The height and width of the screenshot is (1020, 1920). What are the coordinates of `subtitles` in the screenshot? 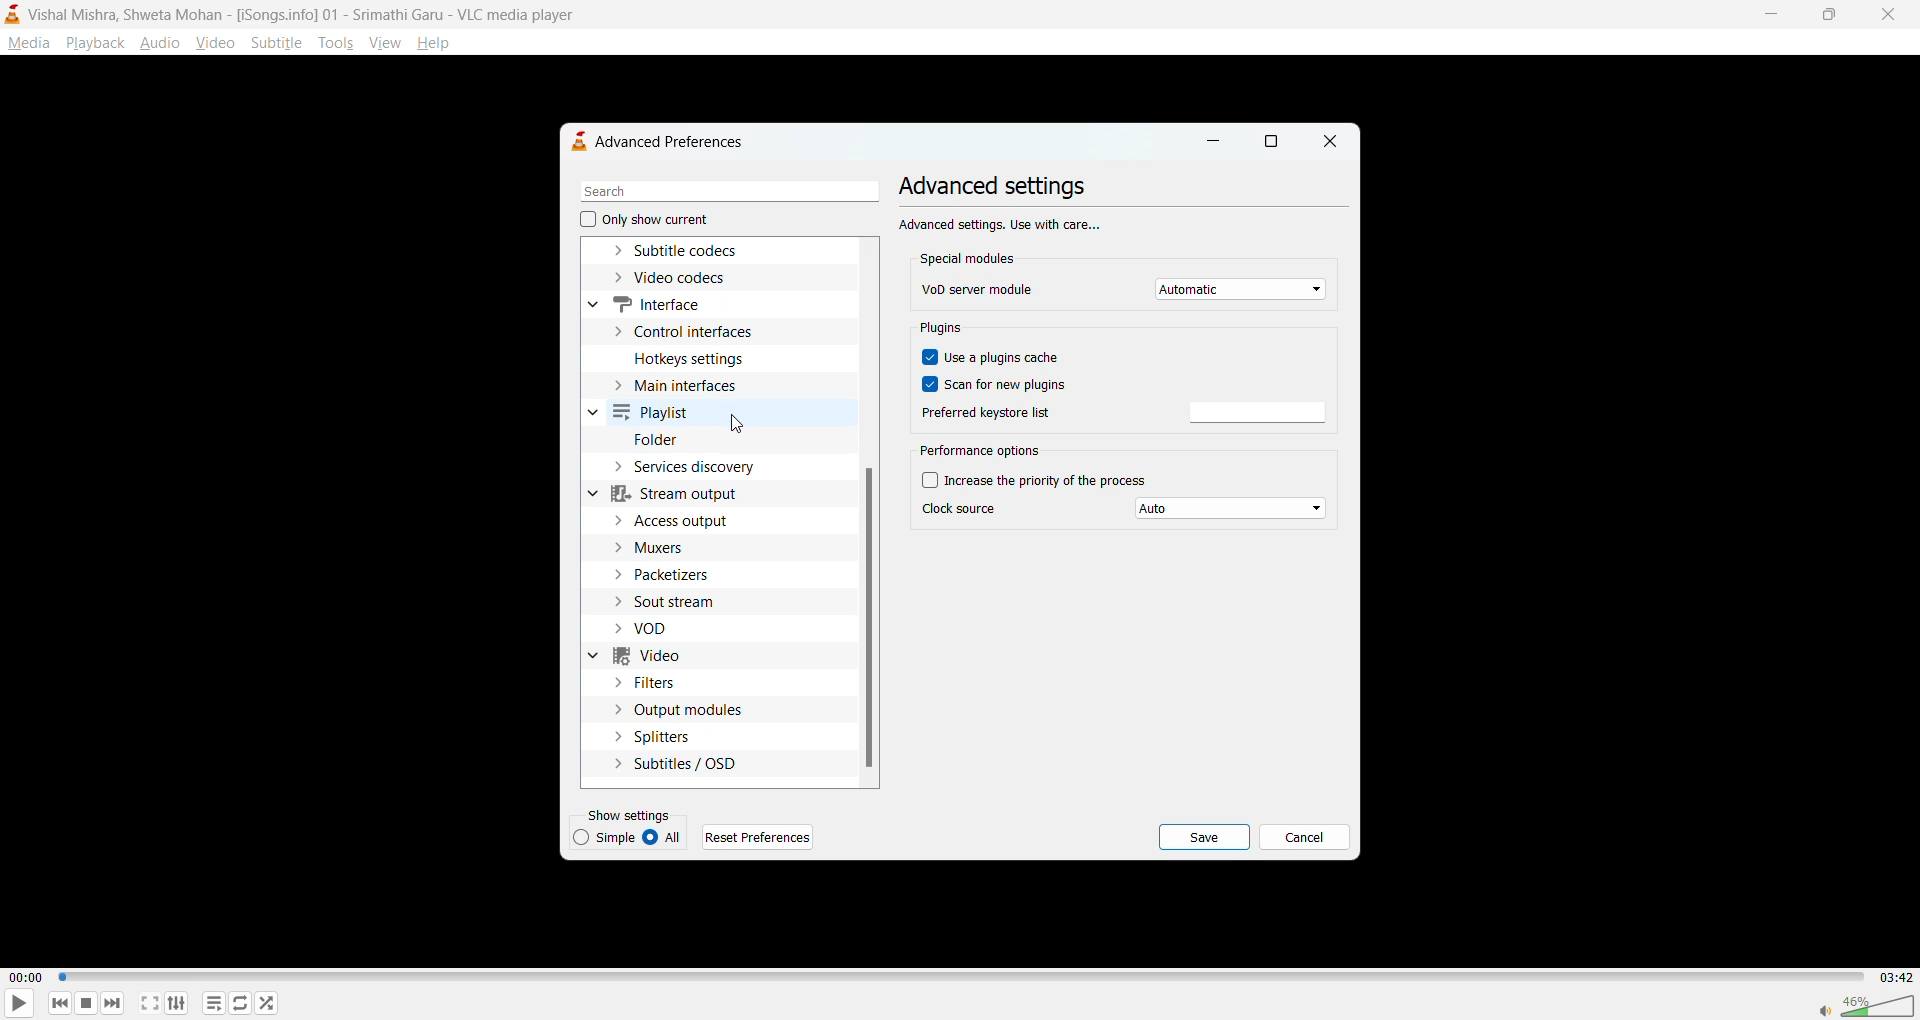 It's located at (676, 762).